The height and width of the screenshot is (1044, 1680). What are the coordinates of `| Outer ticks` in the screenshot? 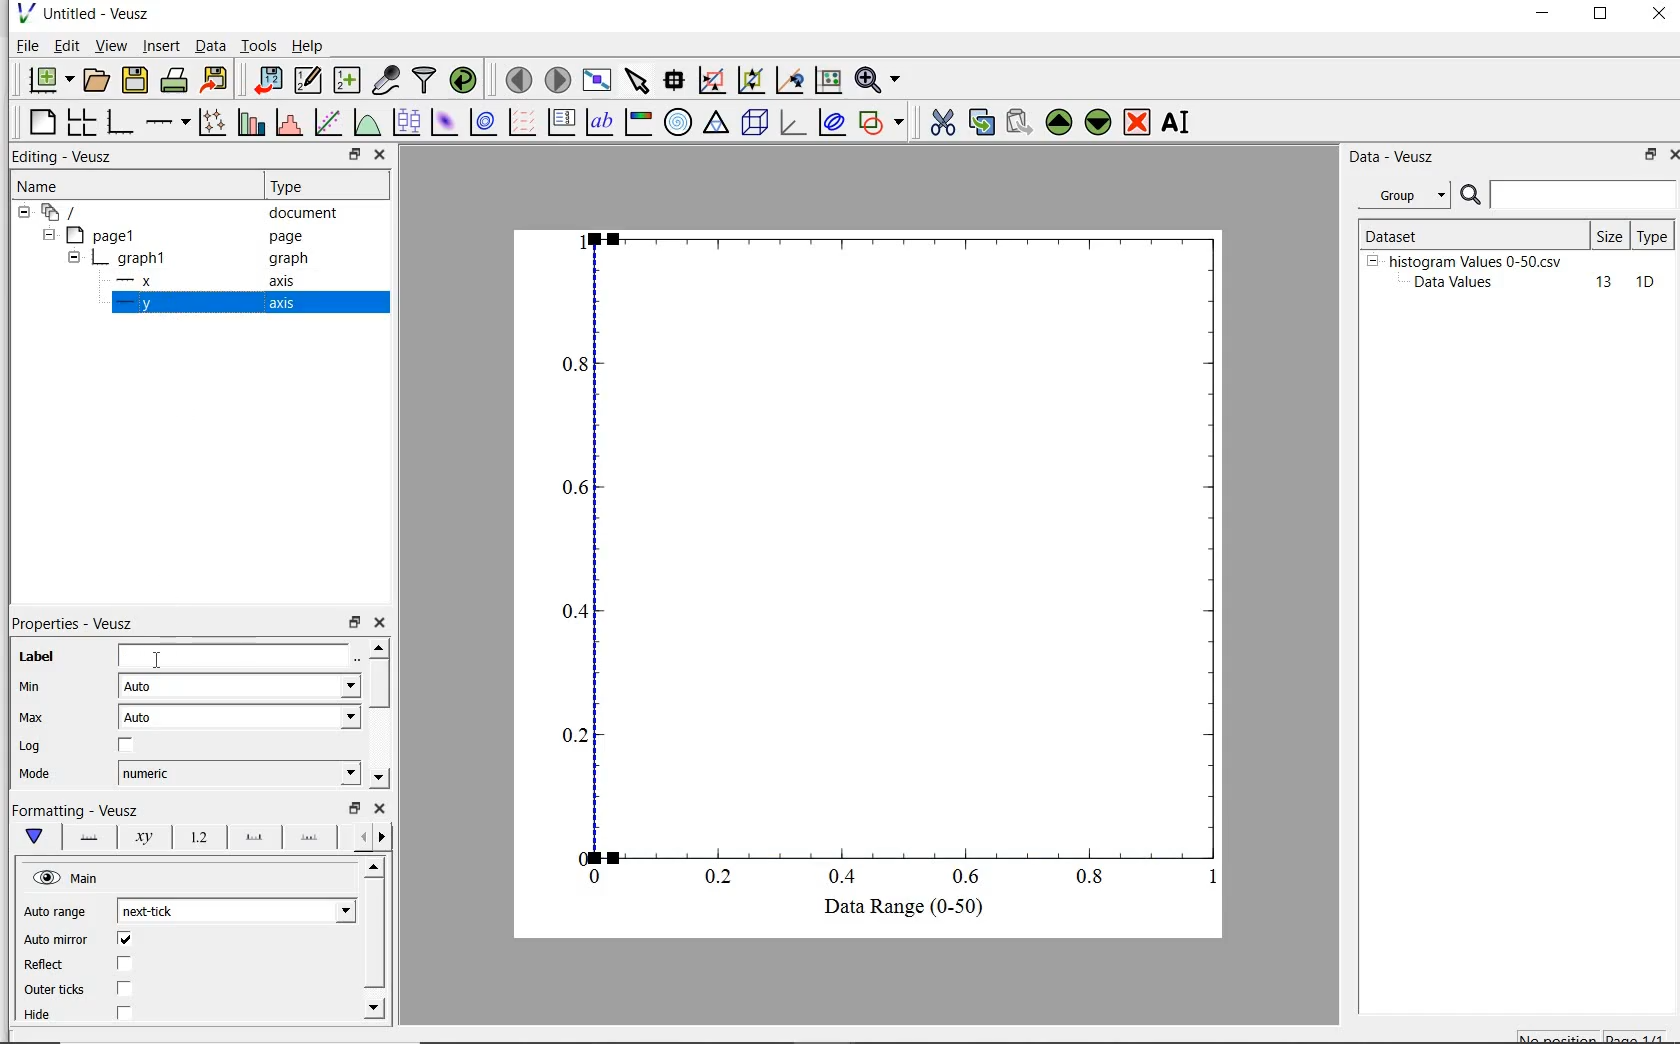 It's located at (57, 989).